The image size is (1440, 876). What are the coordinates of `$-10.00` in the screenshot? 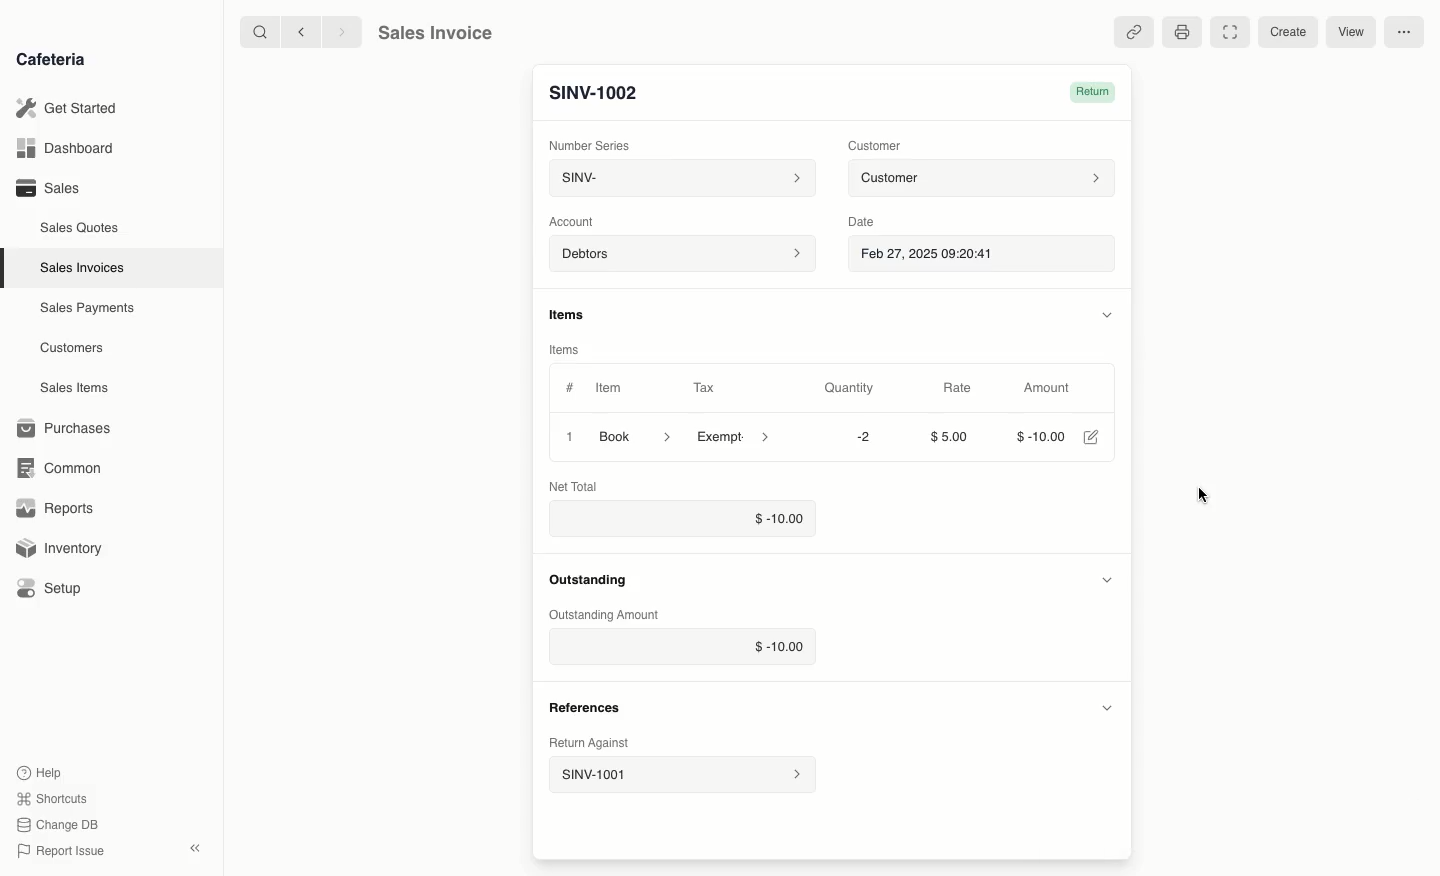 It's located at (684, 520).